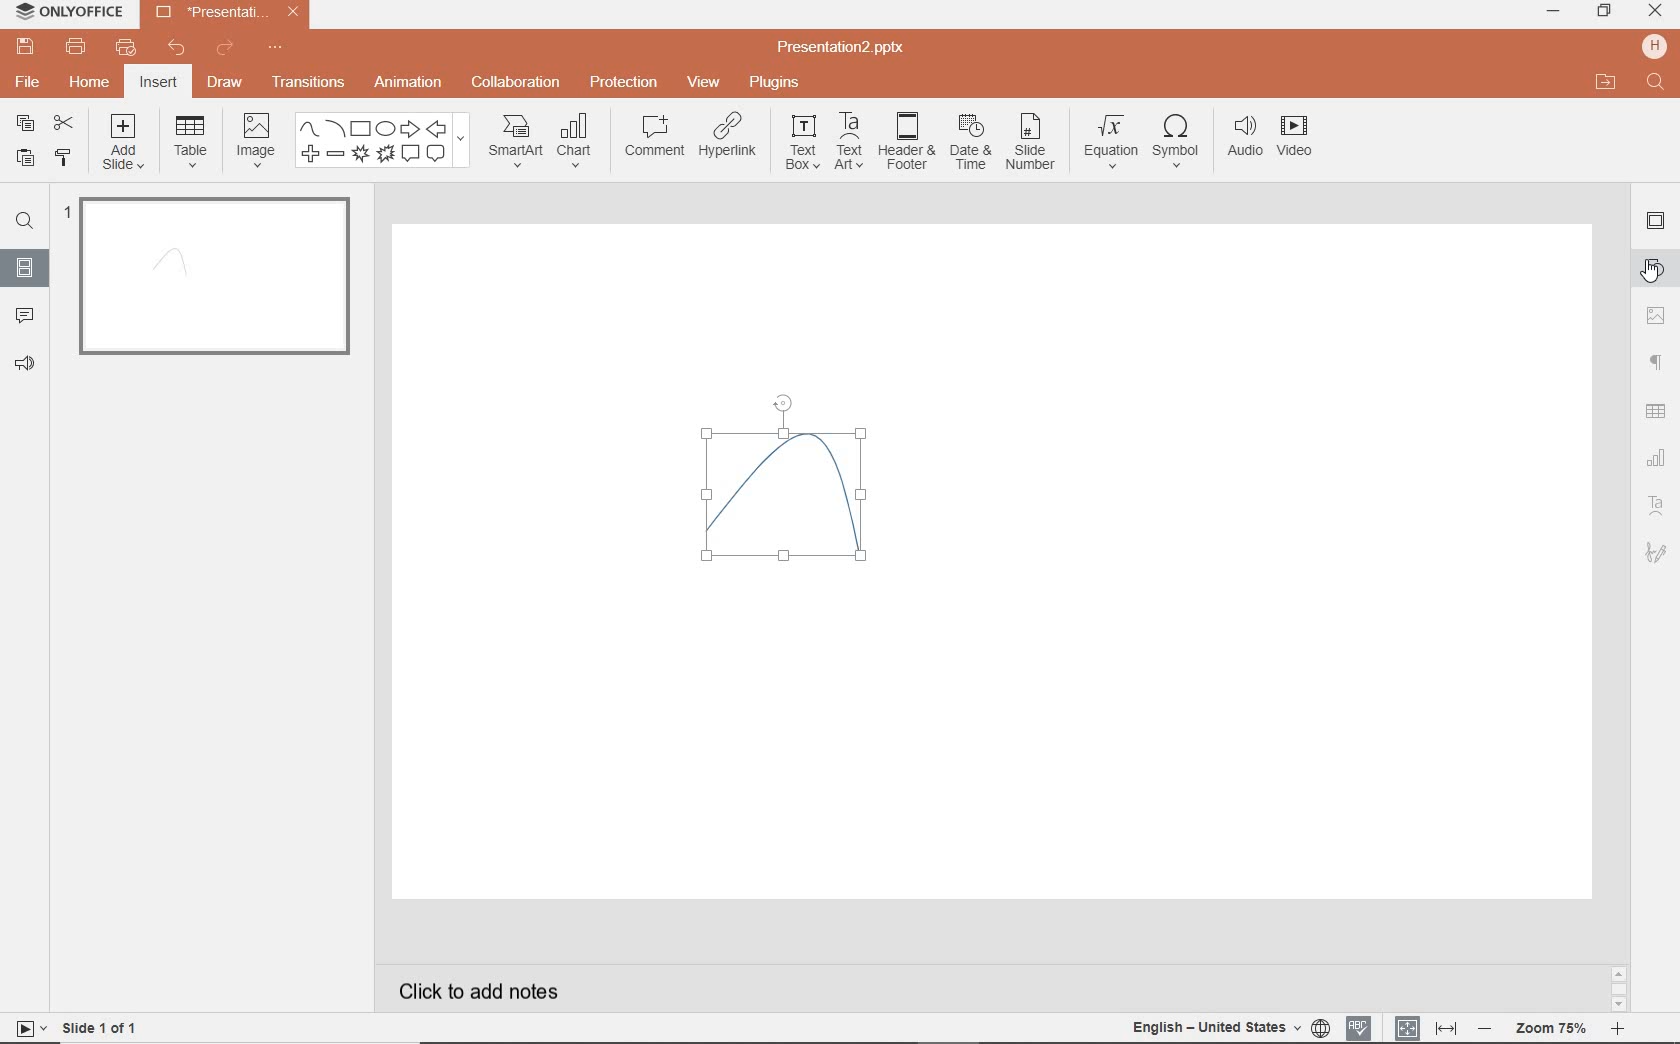 Image resolution: width=1680 pixels, height=1044 pixels. What do you see at coordinates (125, 146) in the screenshot?
I see `ADD SLIDE` at bounding box center [125, 146].